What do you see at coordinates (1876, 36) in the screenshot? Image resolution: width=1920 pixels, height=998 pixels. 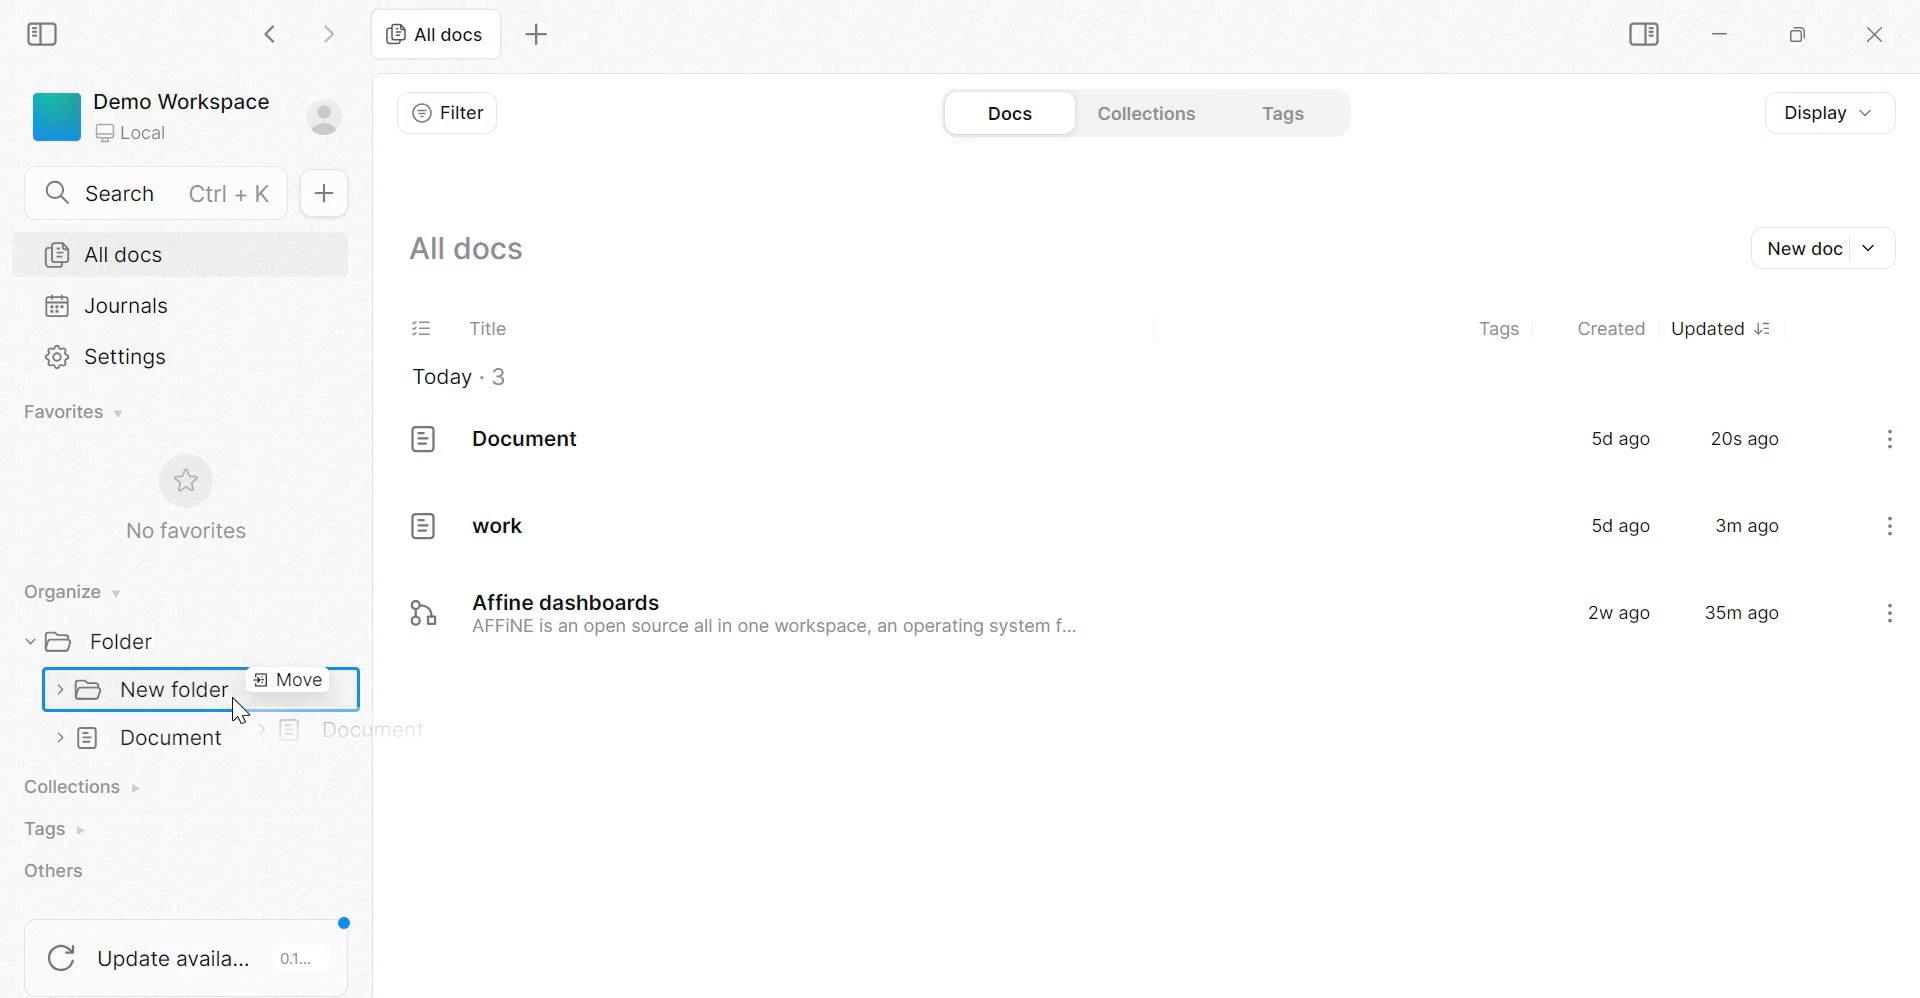 I see `close` at bounding box center [1876, 36].